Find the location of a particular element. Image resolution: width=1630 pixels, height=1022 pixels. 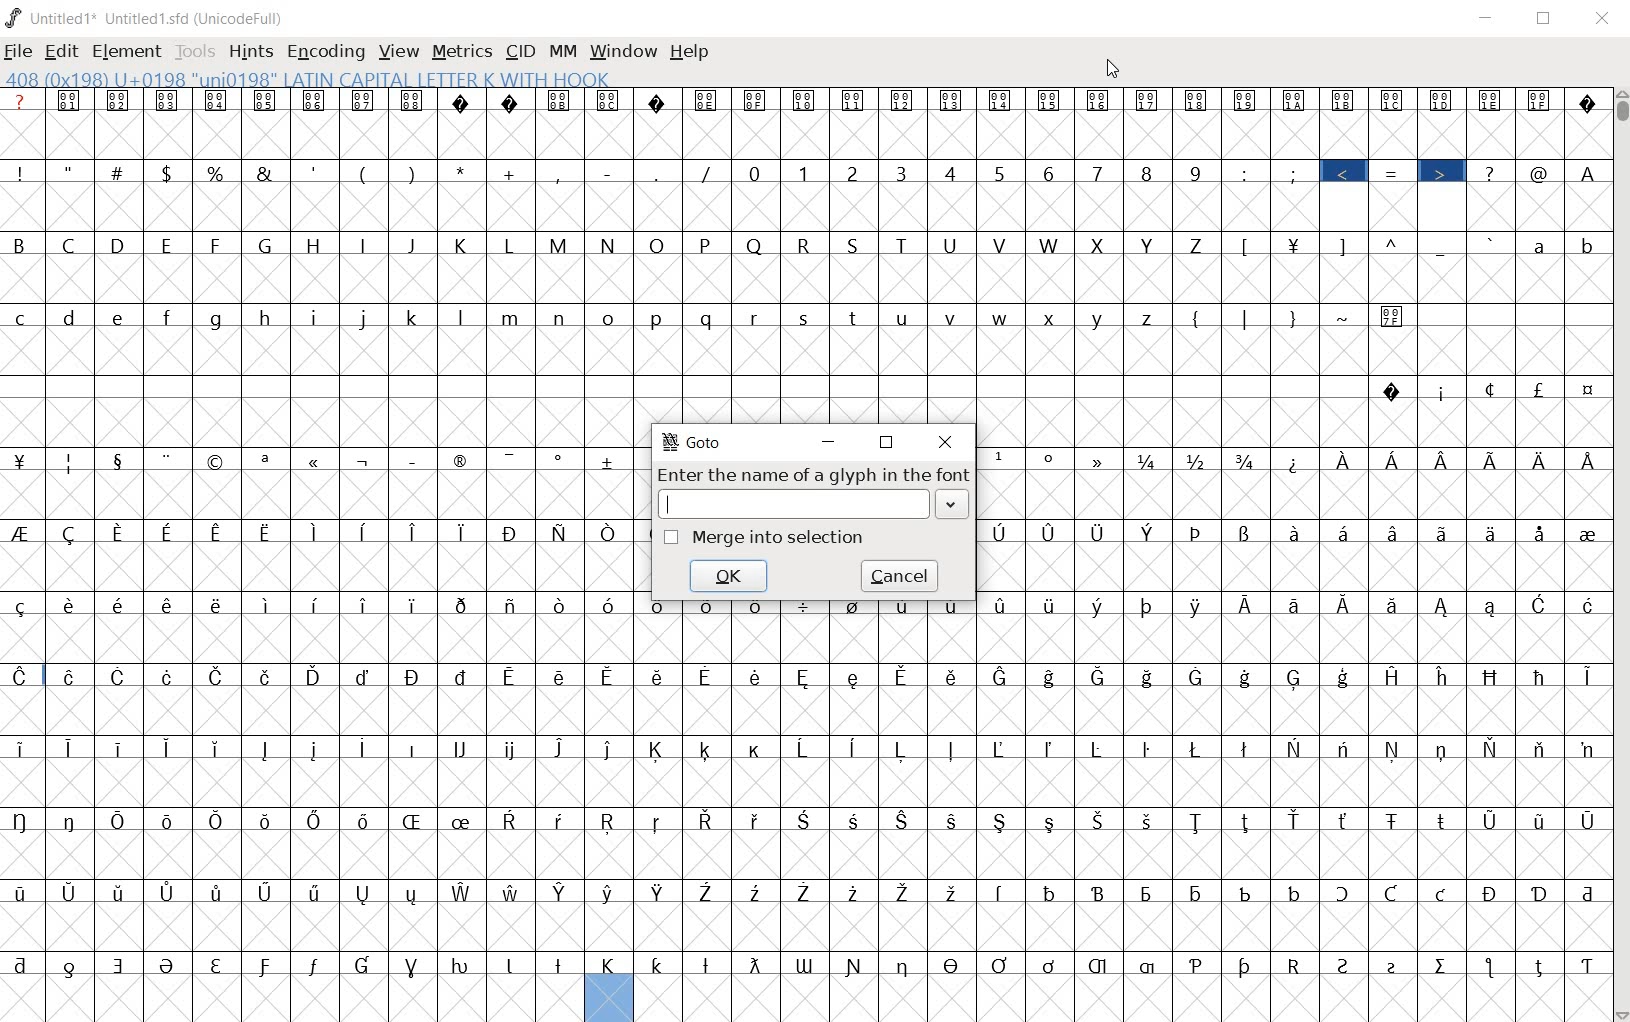

 is located at coordinates (1294, 529).